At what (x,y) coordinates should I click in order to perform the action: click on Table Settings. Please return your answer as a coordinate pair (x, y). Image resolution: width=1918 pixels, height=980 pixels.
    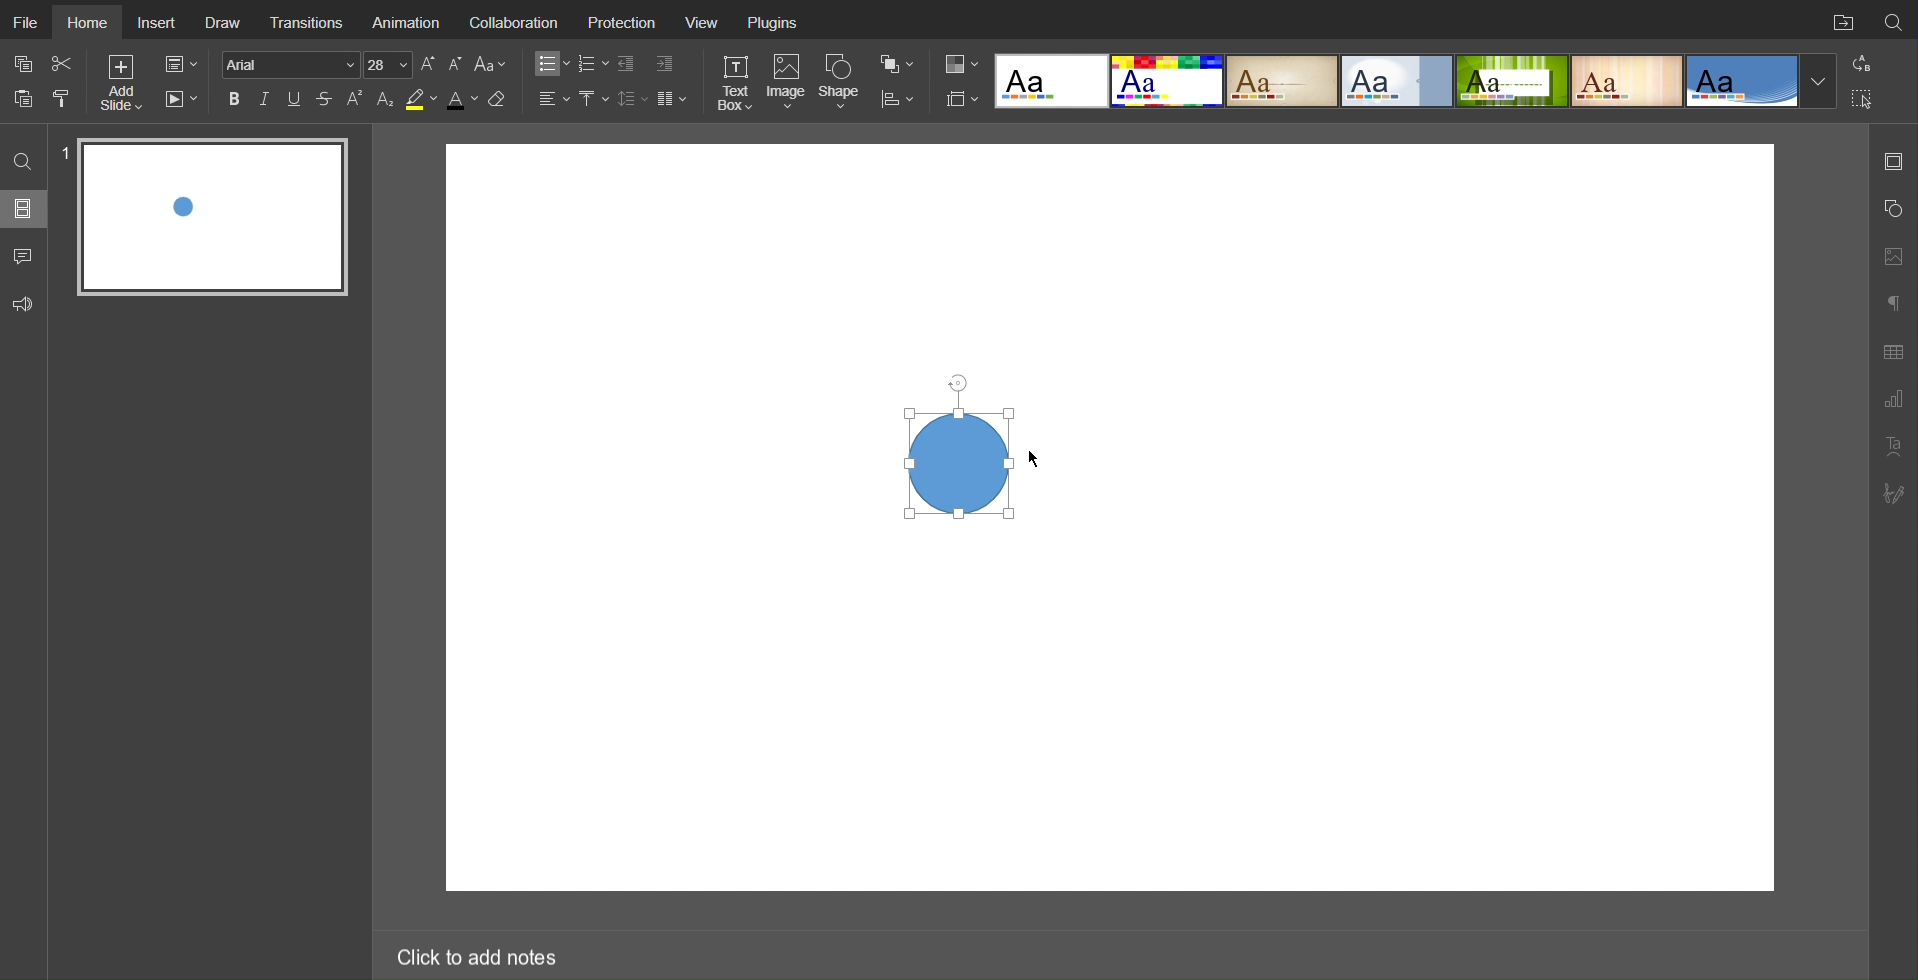
    Looking at the image, I should click on (1893, 350).